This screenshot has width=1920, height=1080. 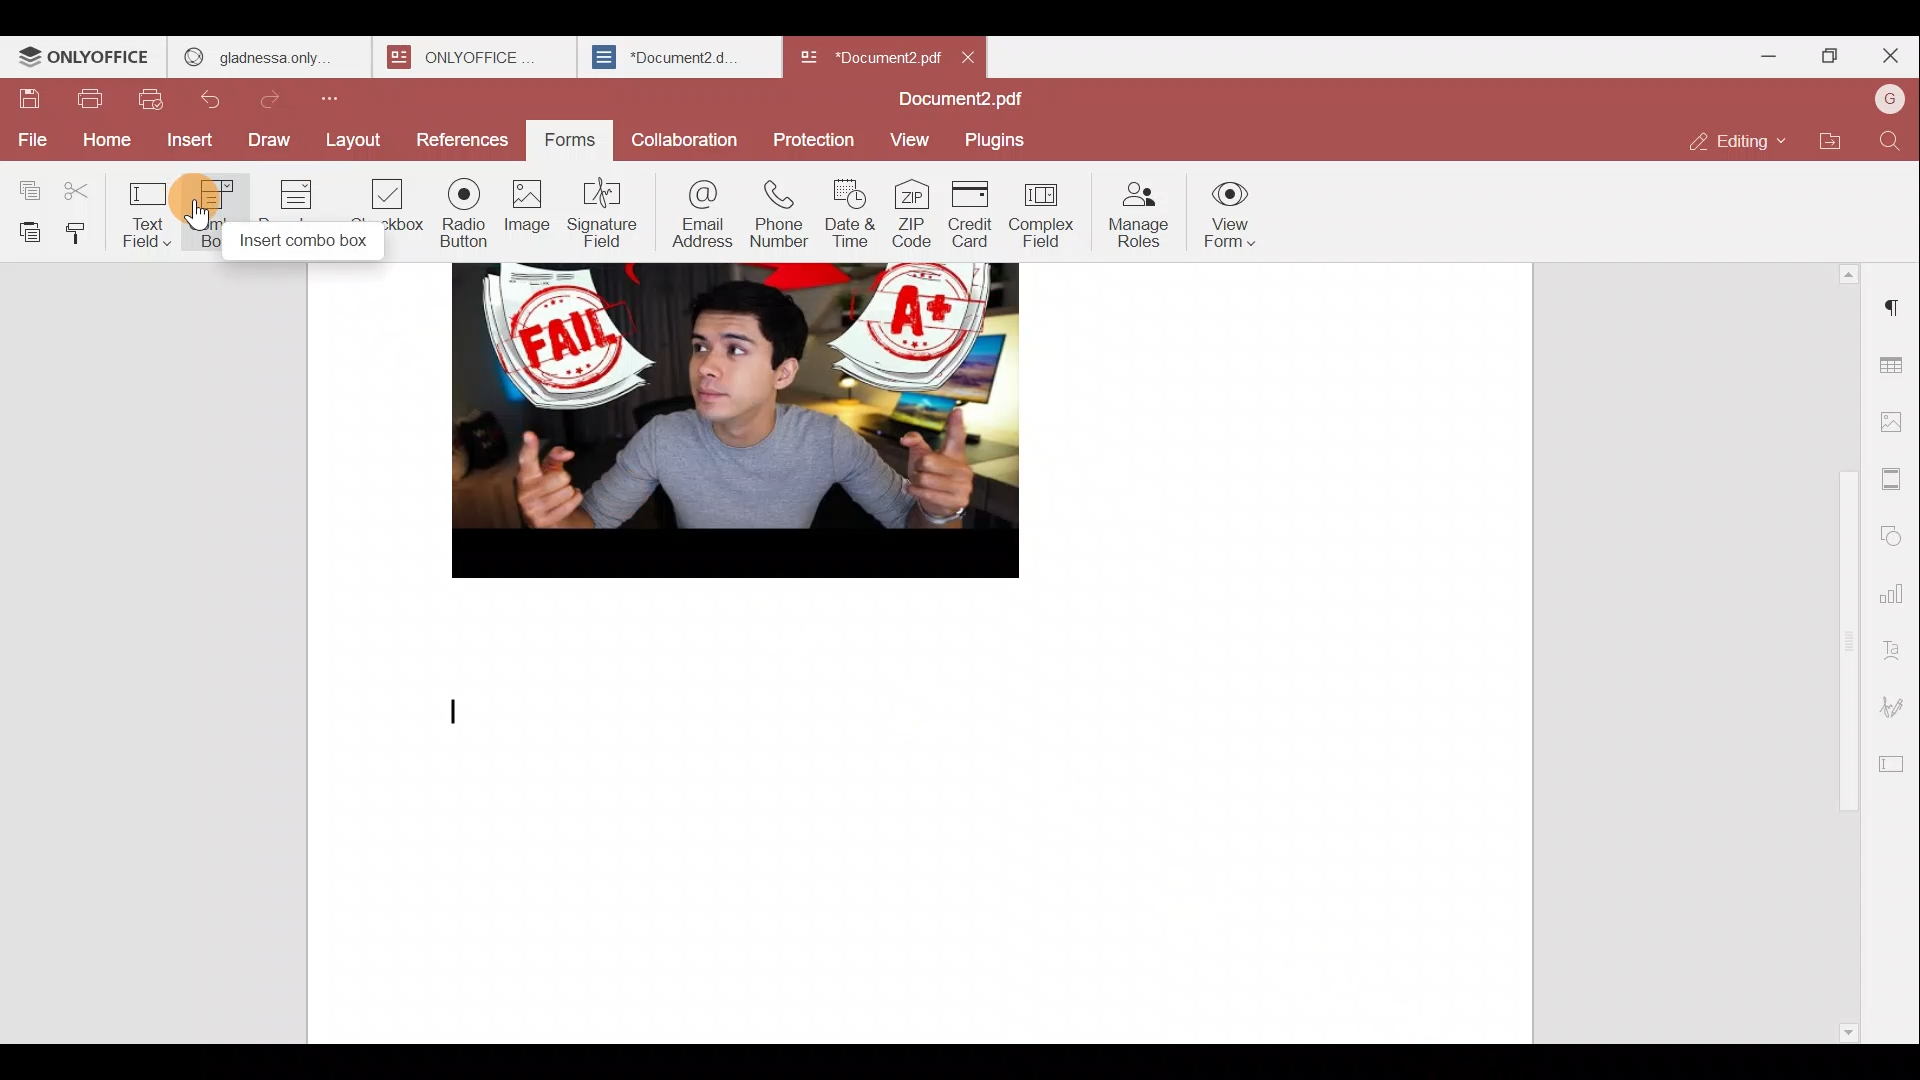 I want to click on Copy style, so click(x=86, y=233).